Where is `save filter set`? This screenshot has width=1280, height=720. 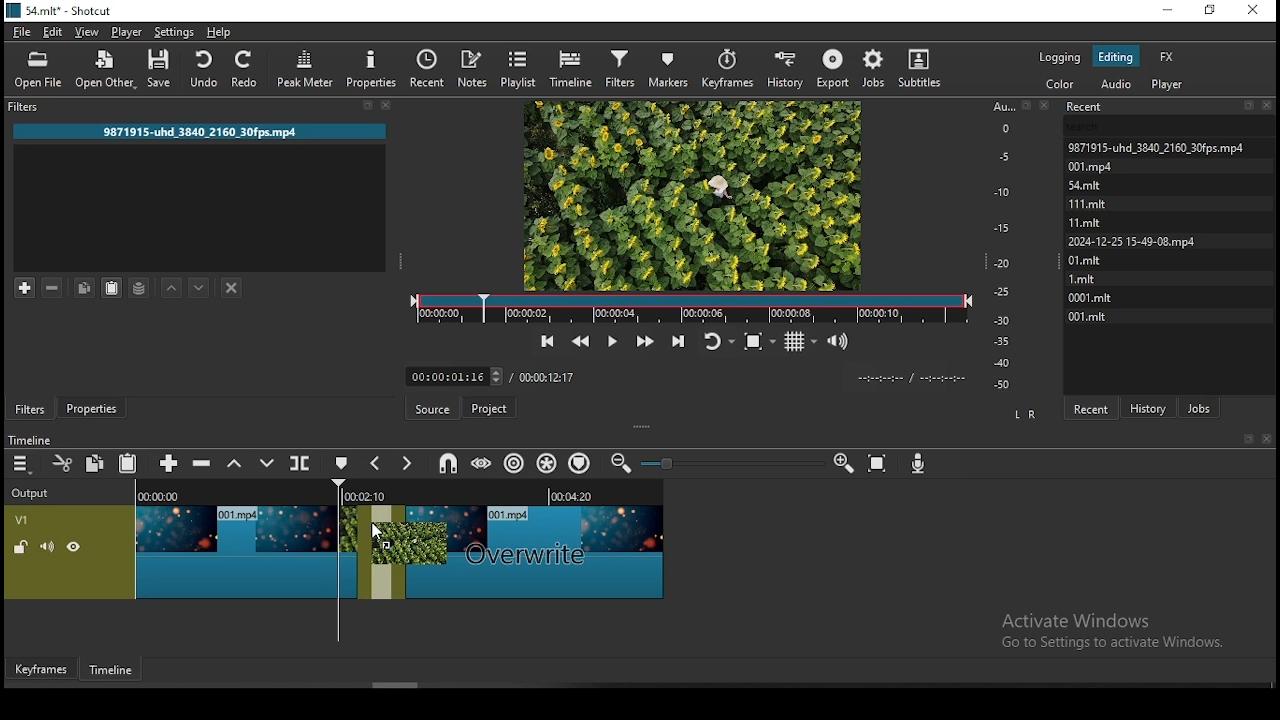 save filter set is located at coordinates (140, 286).